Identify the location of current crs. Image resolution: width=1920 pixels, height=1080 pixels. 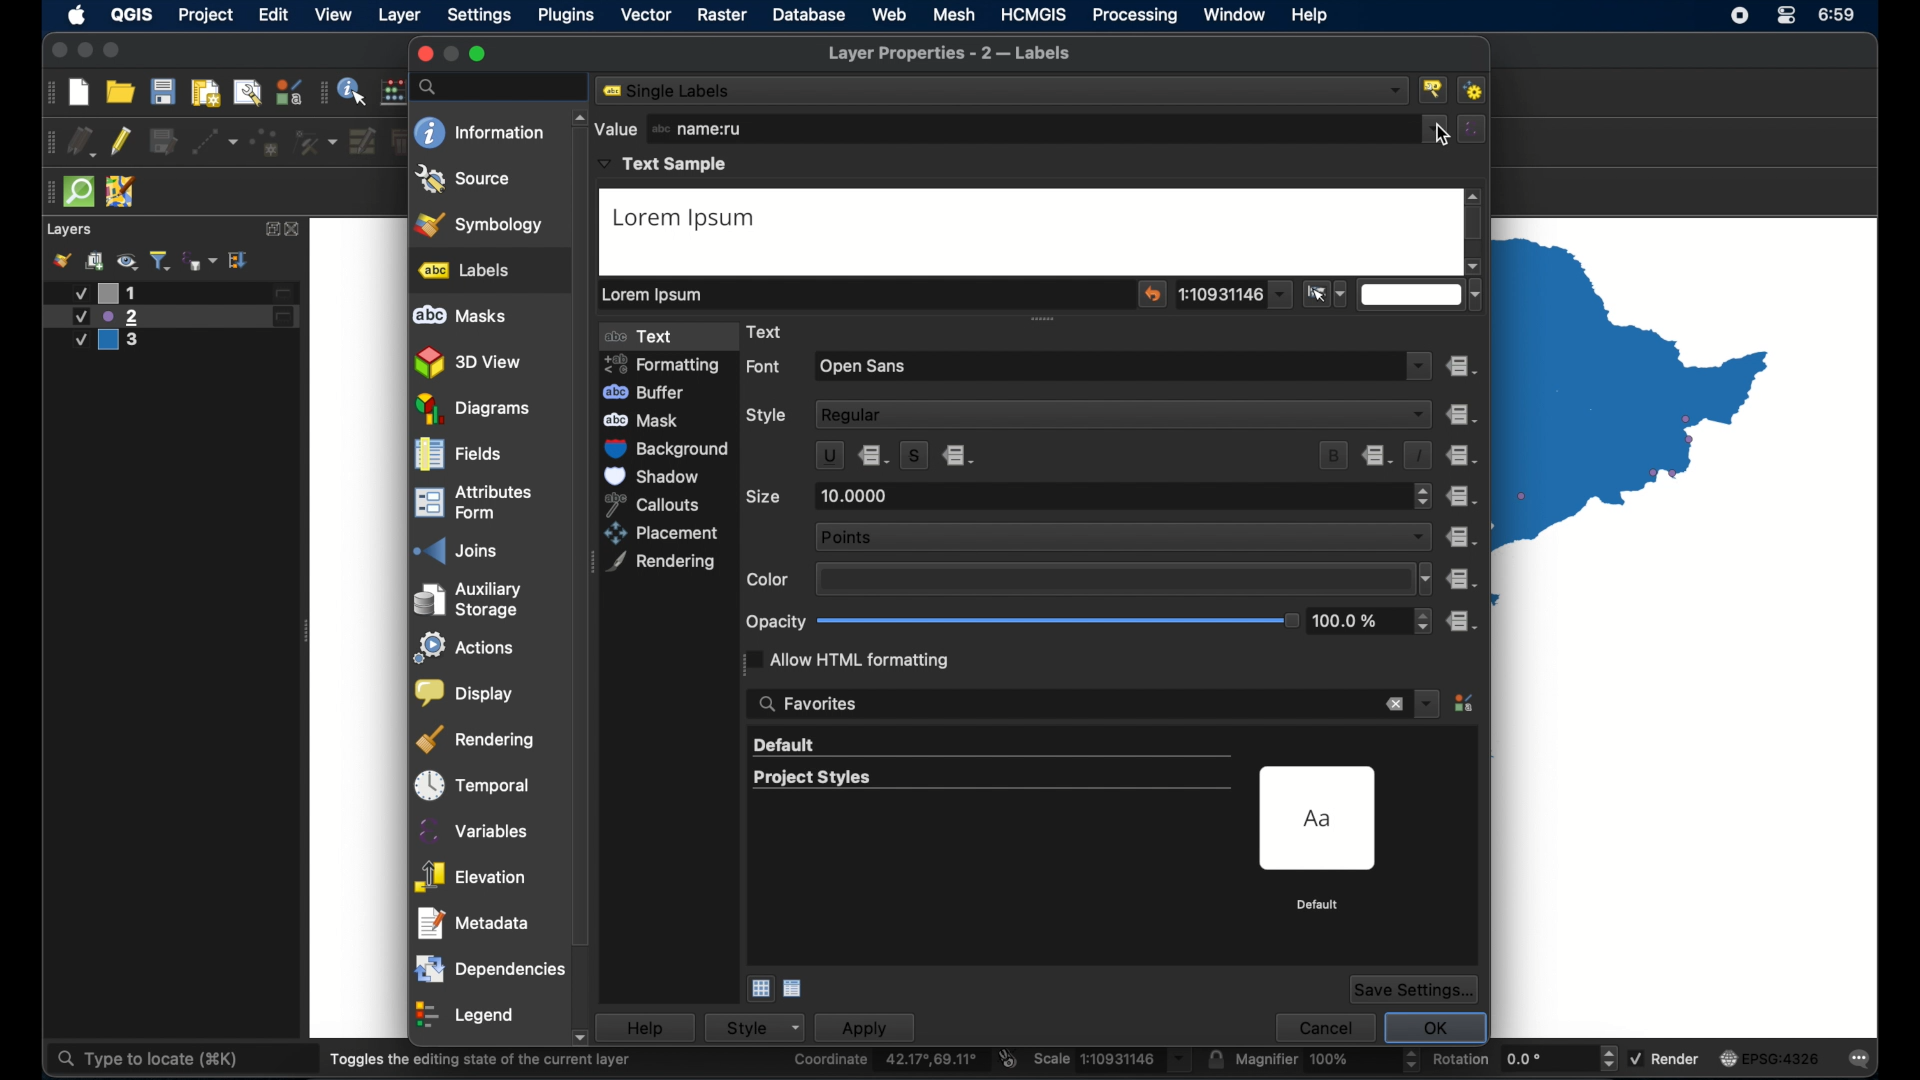
(1771, 1057).